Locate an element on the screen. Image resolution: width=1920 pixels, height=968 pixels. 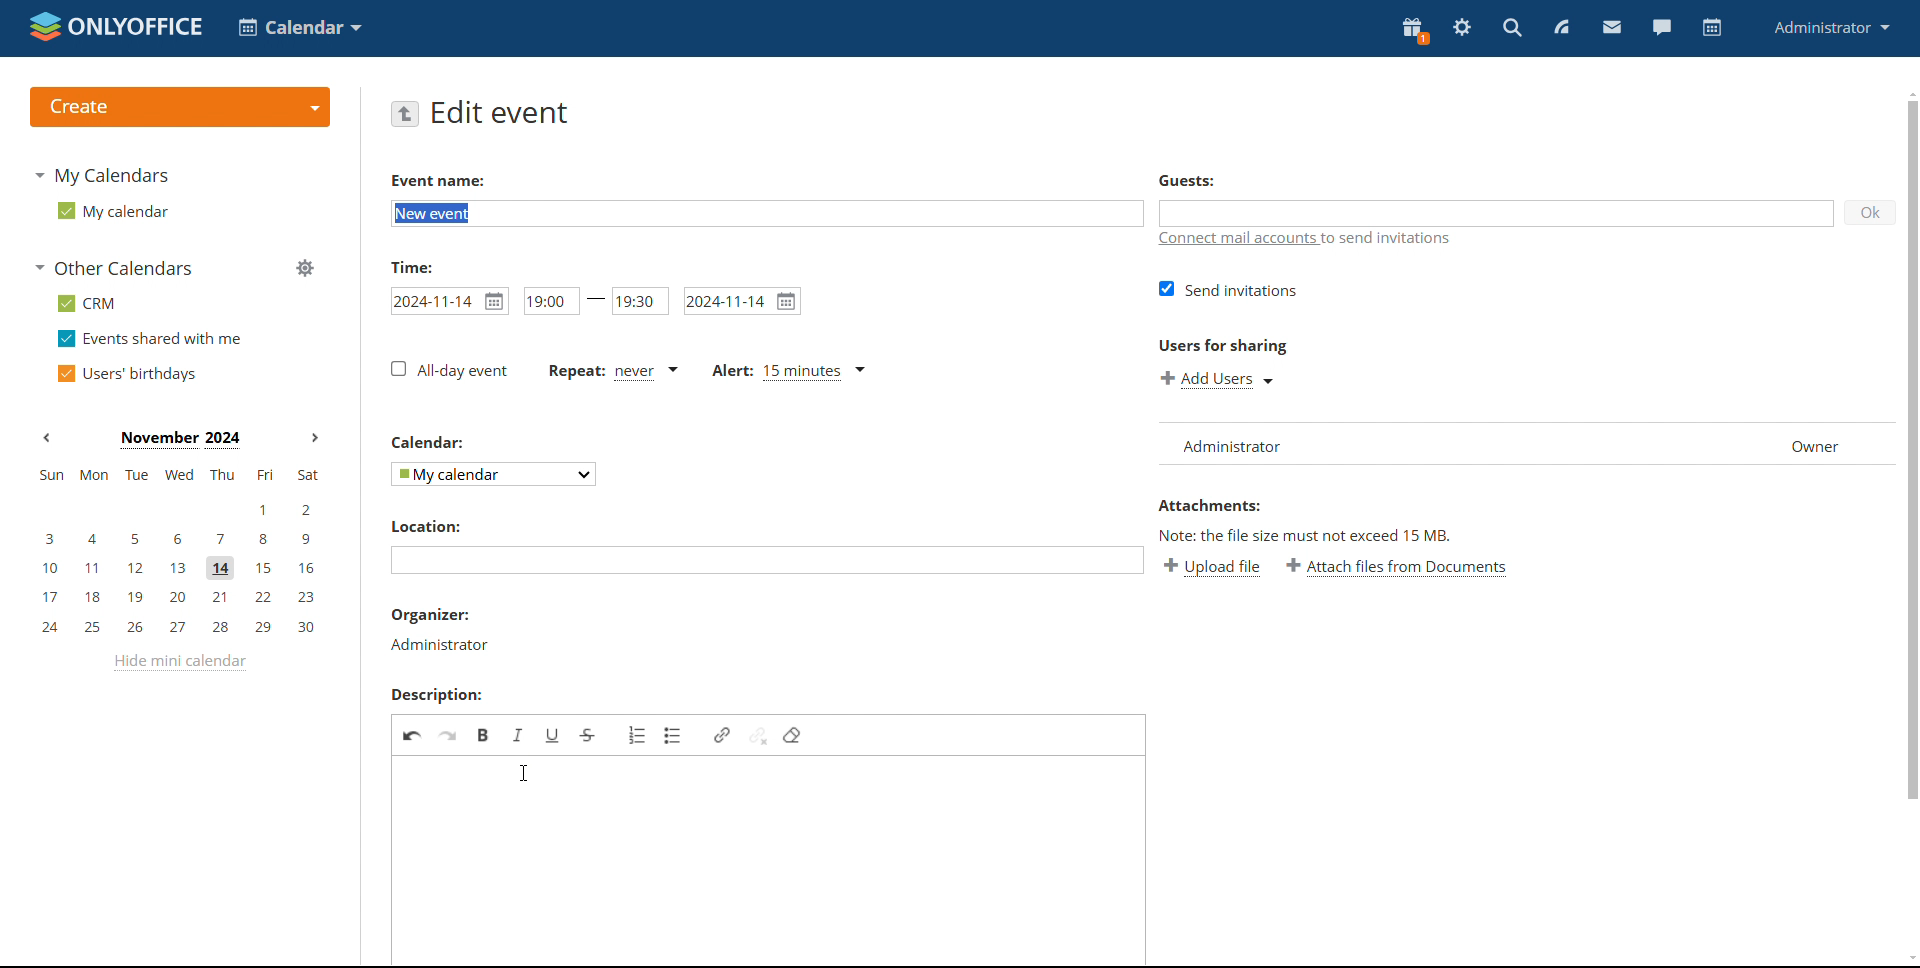
list of users is located at coordinates (1524, 443).